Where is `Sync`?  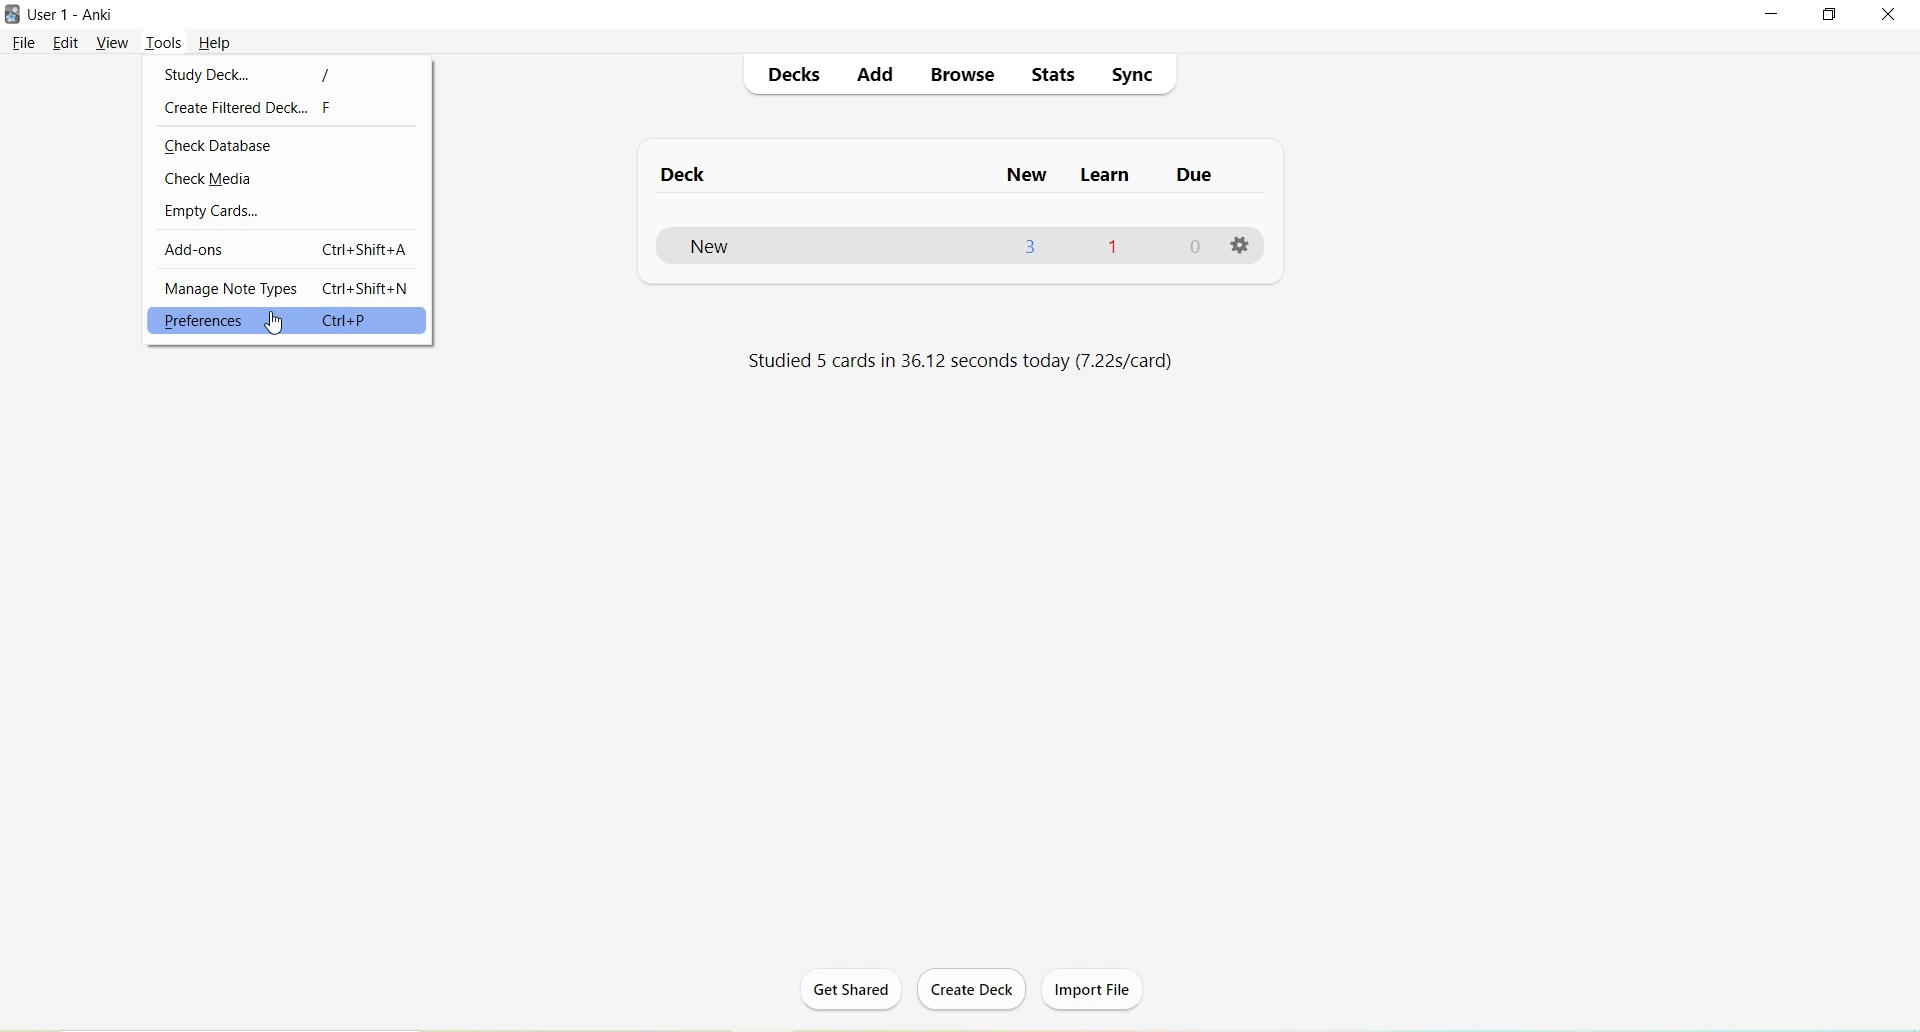
Sync is located at coordinates (1135, 75).